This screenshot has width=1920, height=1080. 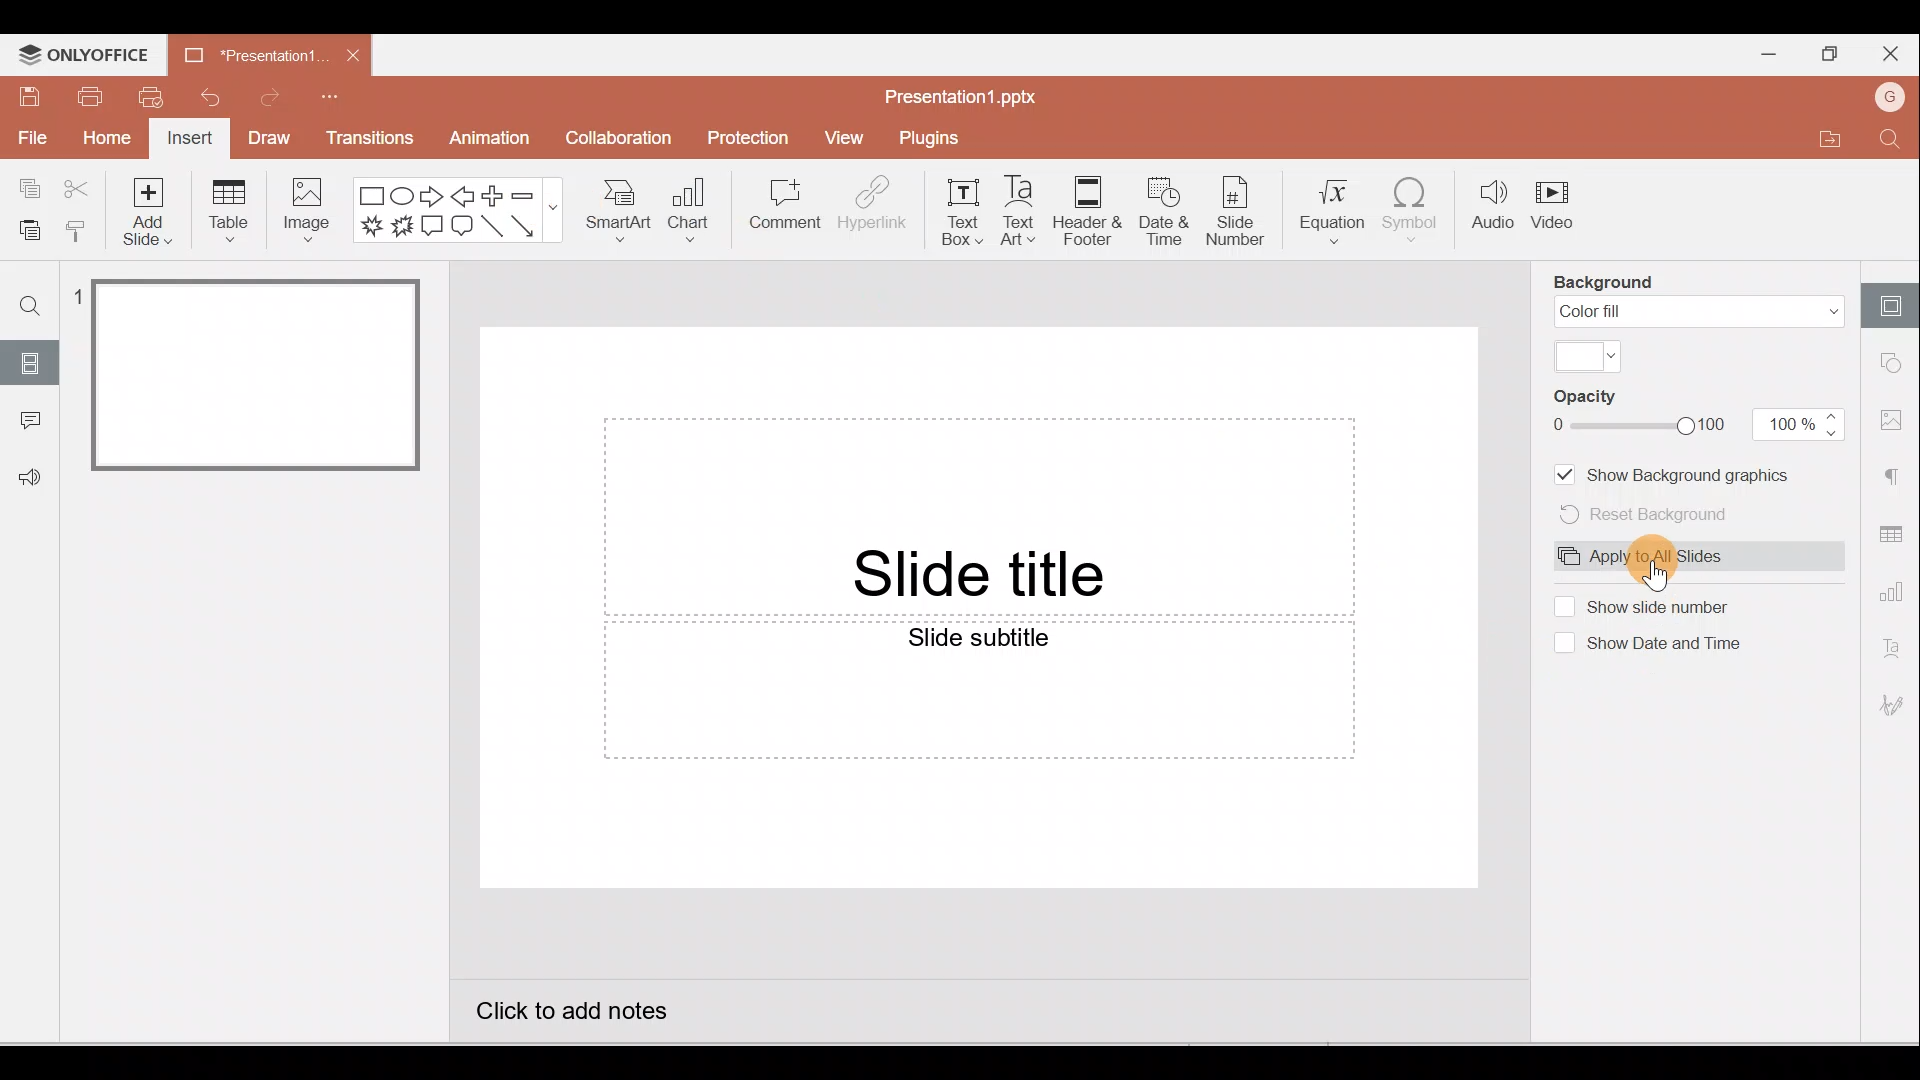 What do you see at coordinates (1895, 474) in the screenshot?
I see `Paragraph settings` at bounding box center [1895, 474].